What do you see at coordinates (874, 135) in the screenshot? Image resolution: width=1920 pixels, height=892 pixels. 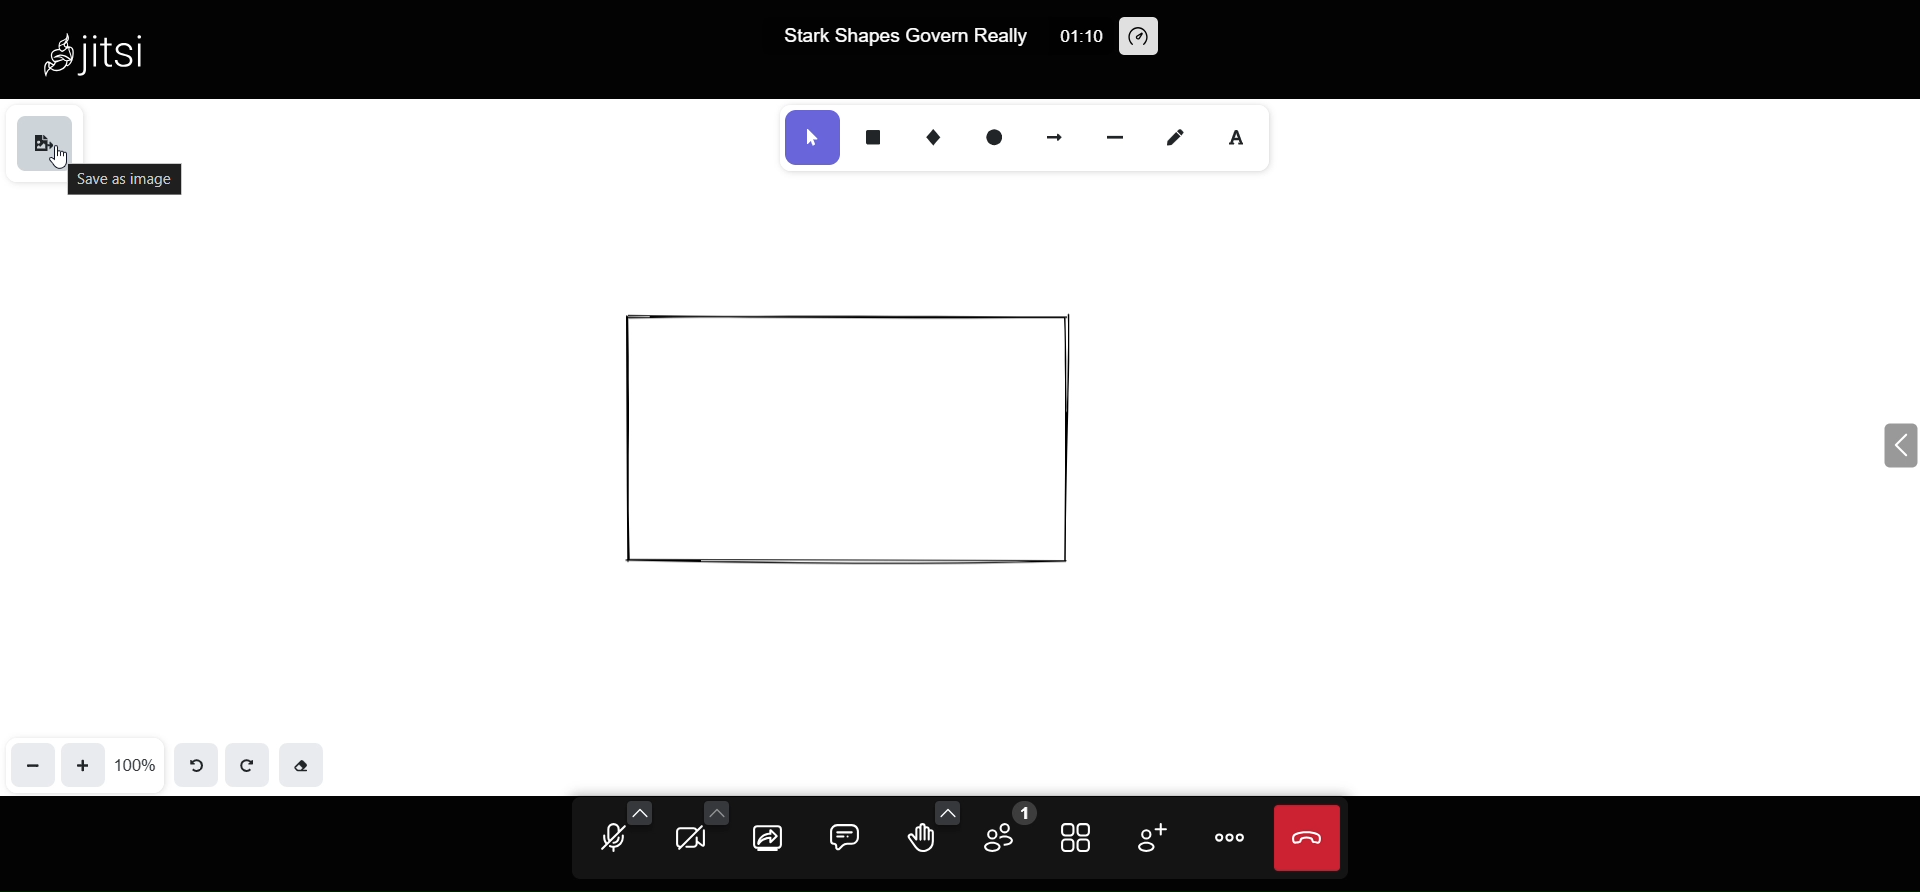 I see `rectangle` at bounding box center [874, 135].